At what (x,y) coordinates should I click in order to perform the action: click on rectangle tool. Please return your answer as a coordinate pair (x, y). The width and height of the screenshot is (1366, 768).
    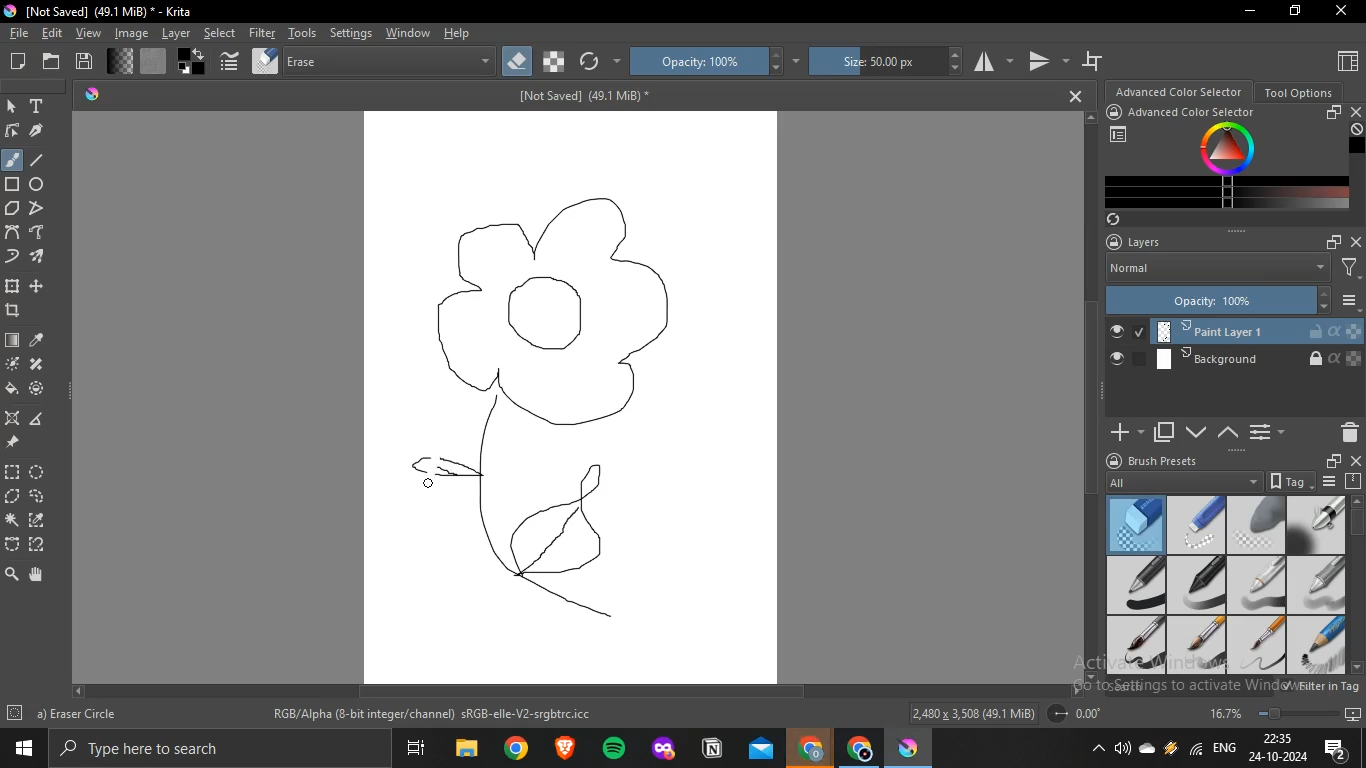
    Looking at the image, I should click on (13, 185).